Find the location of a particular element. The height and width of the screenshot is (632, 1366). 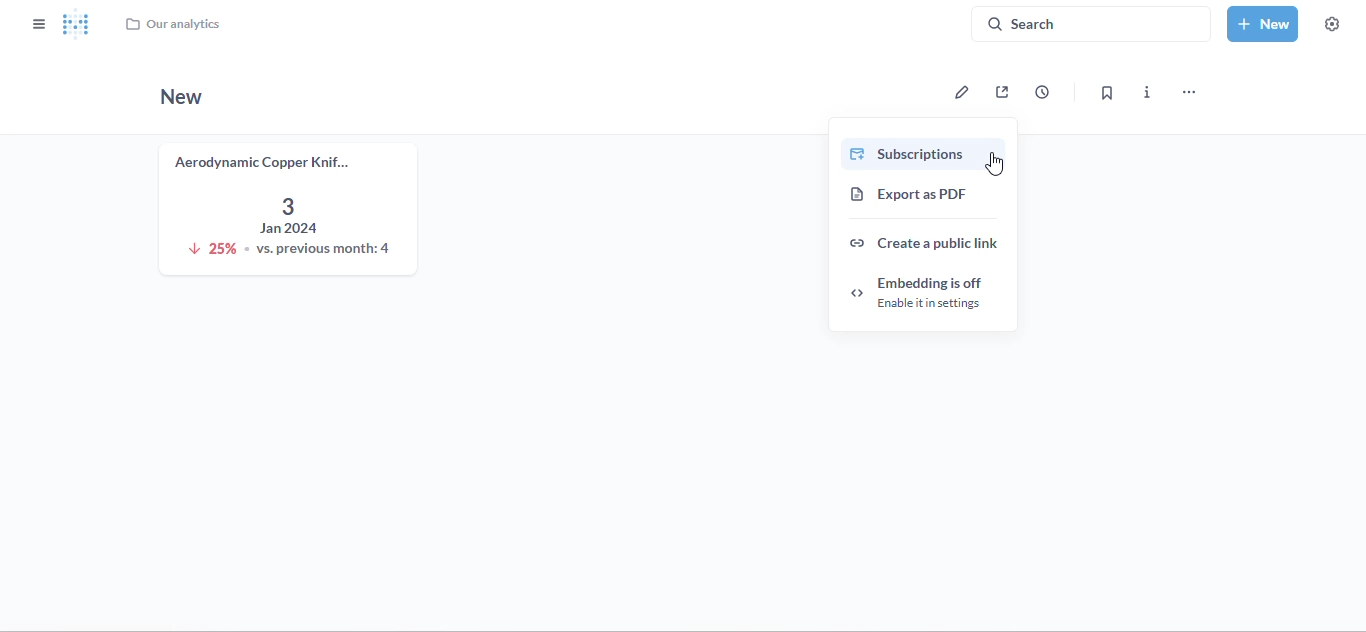

embedding is off is located at coordinates (919, 293).